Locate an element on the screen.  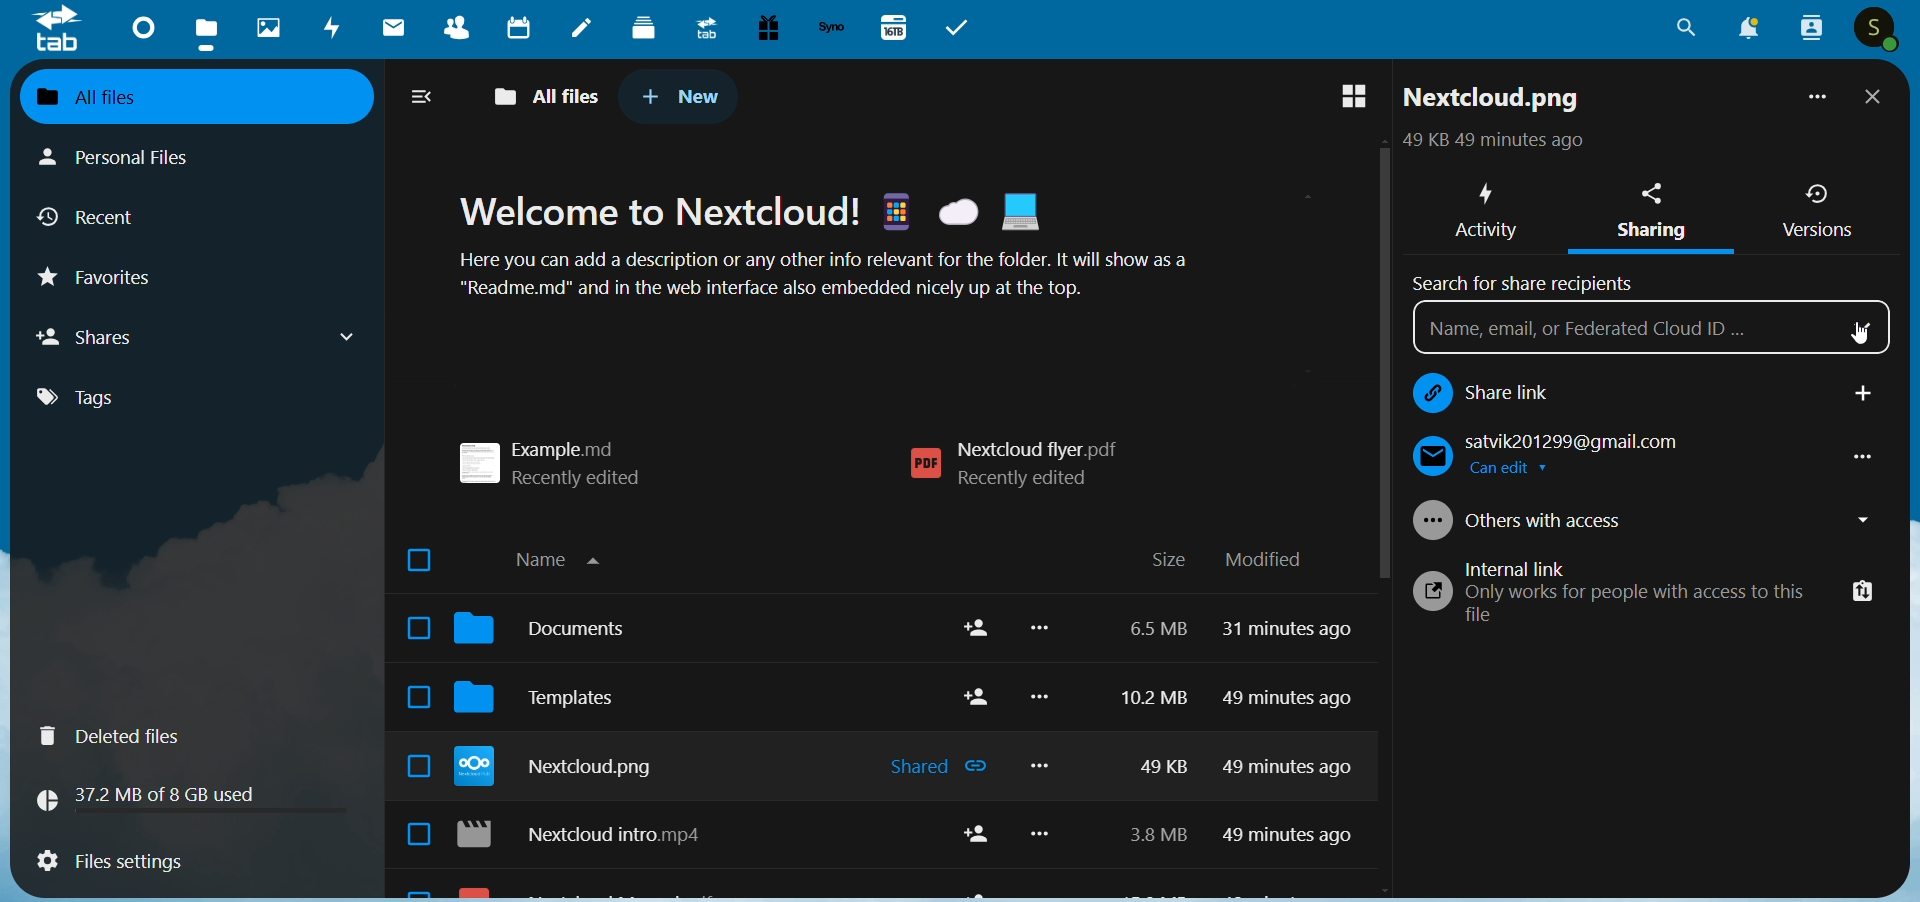
internal link is located at coordinates (1601, 590).